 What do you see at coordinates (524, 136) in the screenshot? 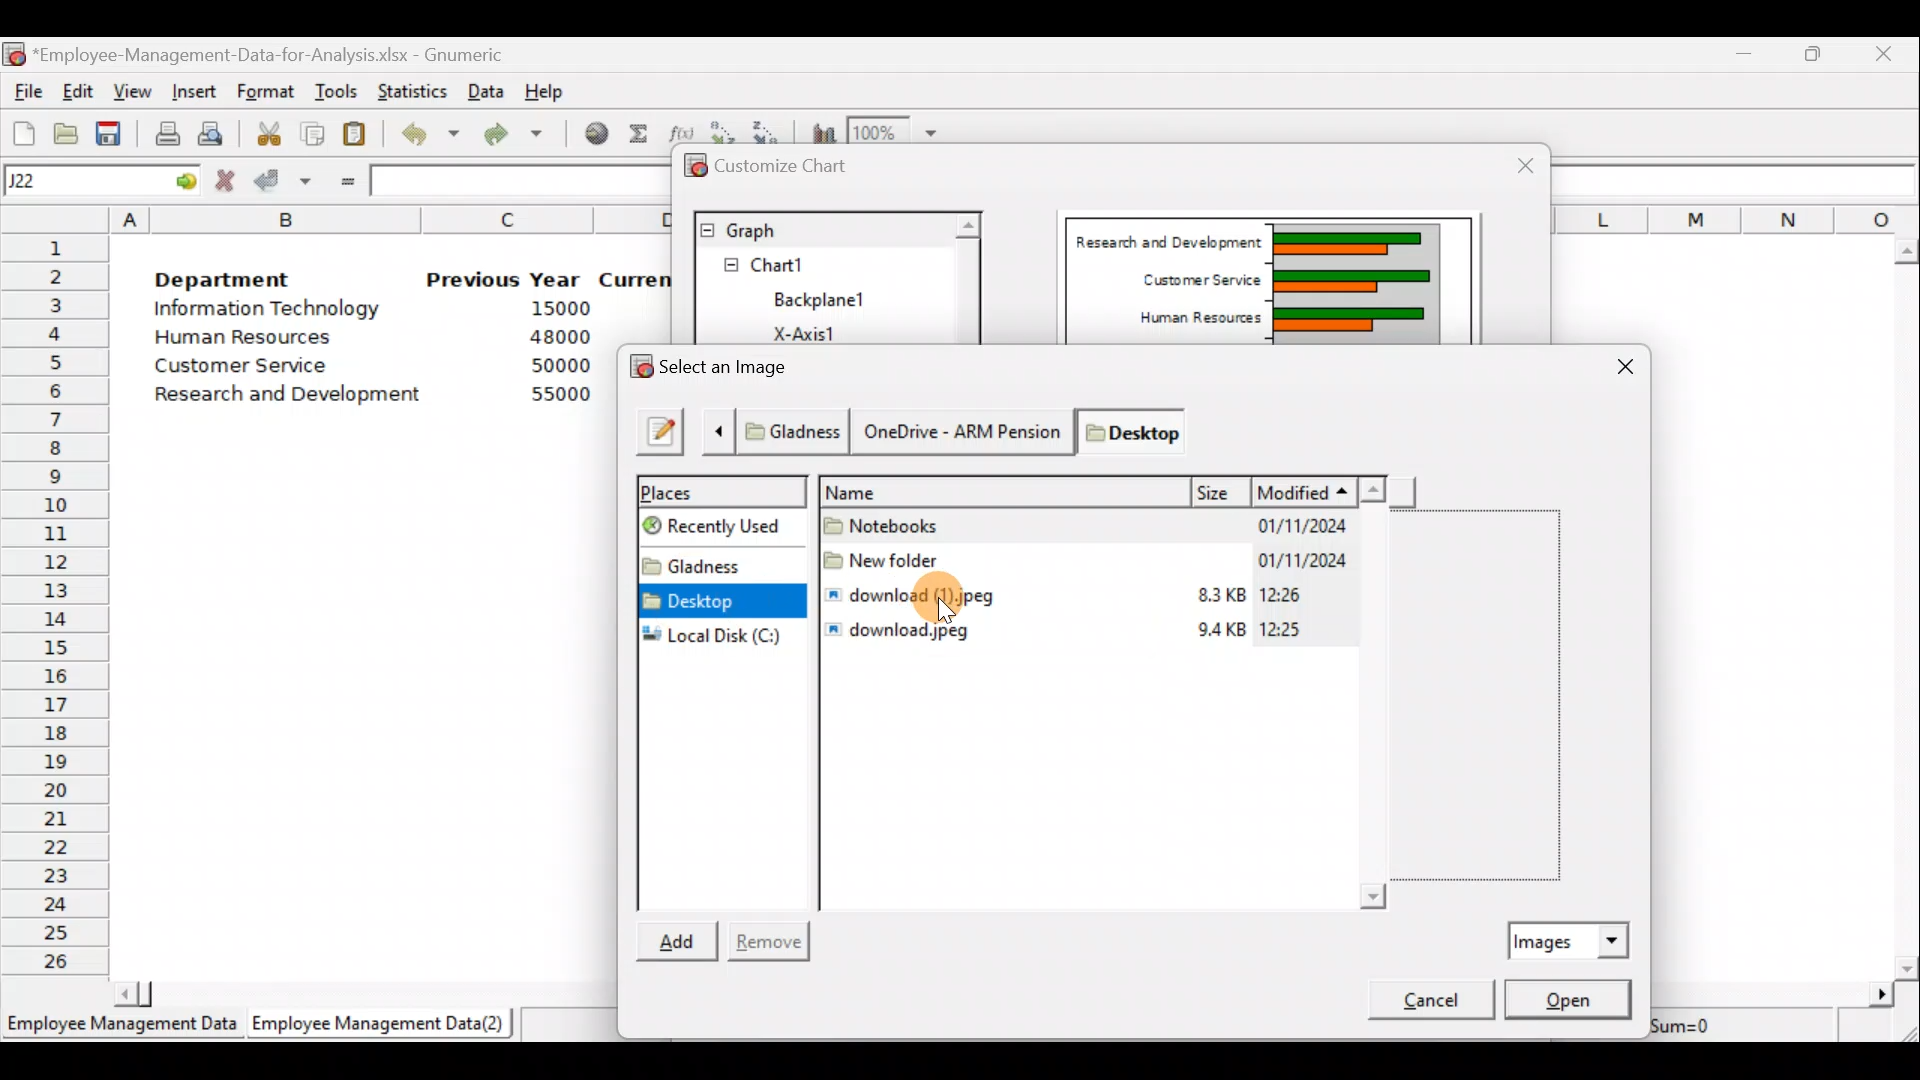
I see `Redo undone action` at bounding box center [524, 136].